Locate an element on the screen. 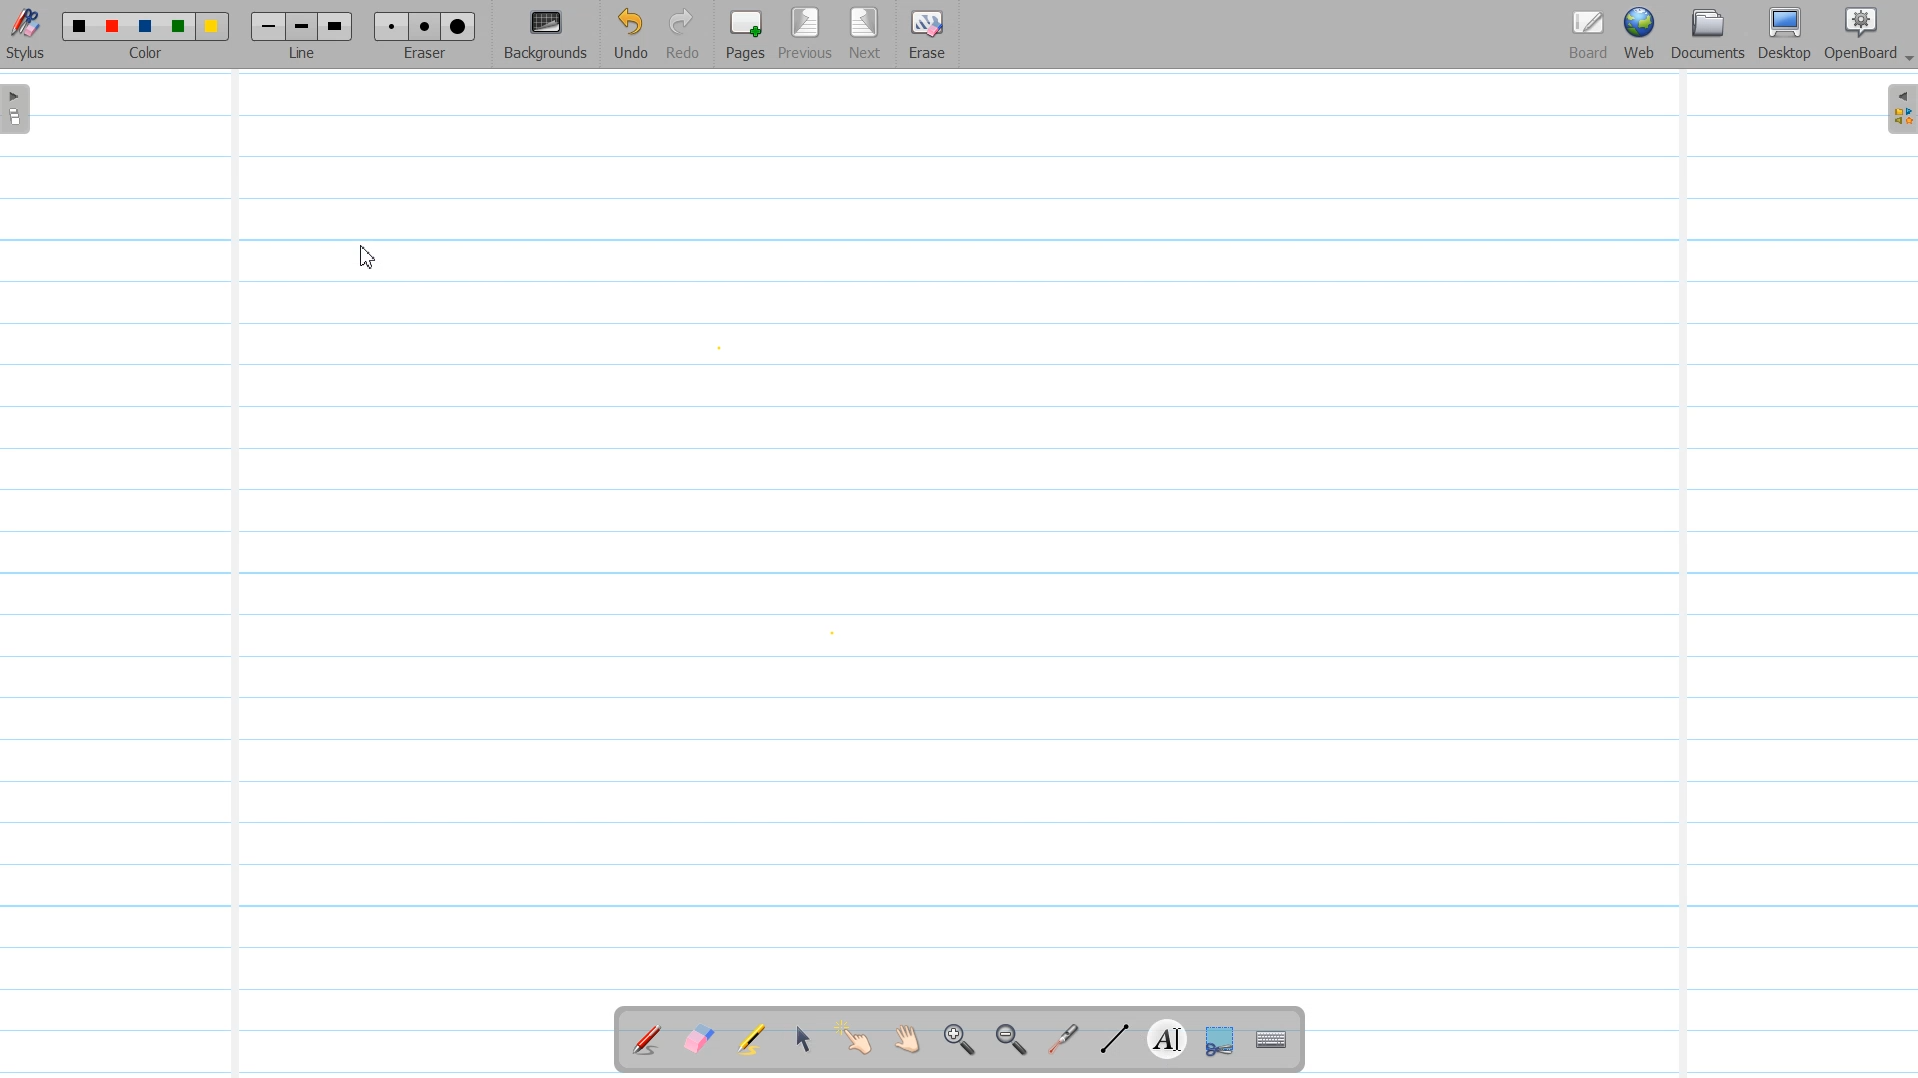 The width and height of the screenshot is (1918, 1078). Scroll Page is located at coordinates (907, 1041).